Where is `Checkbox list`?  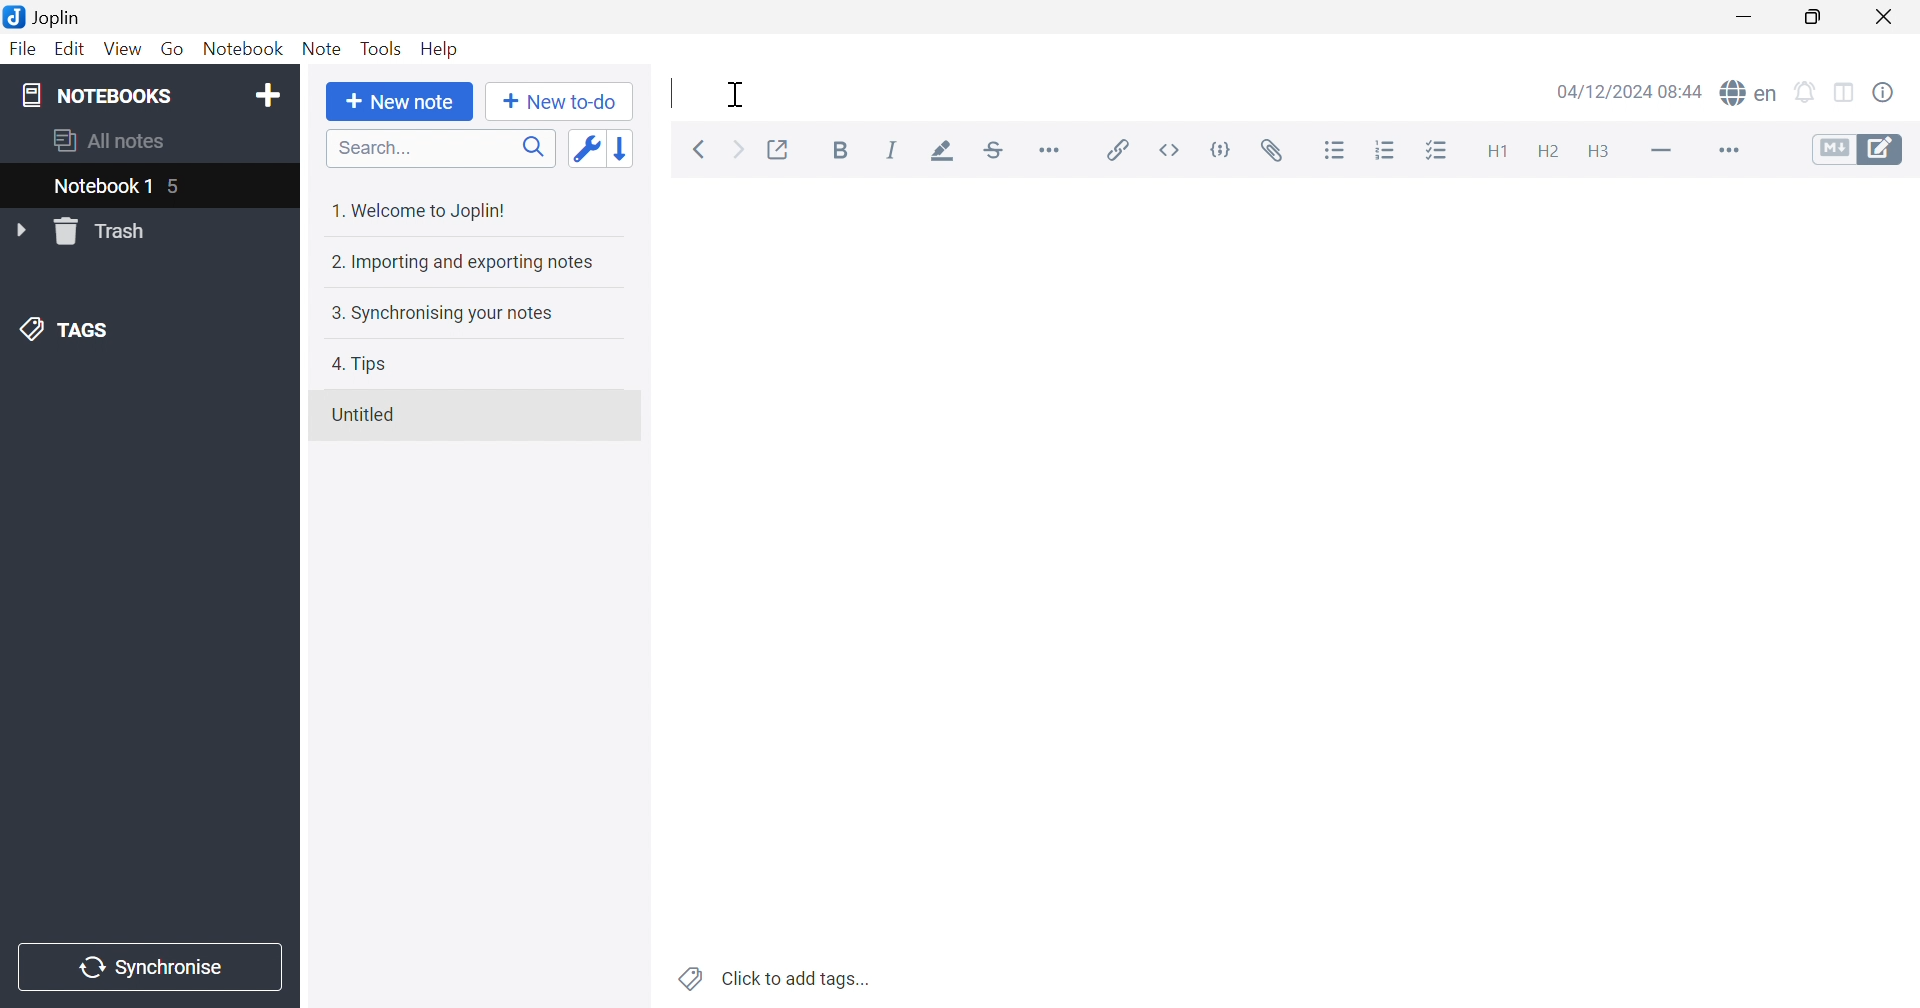 Checkbox list is located at coordinates (1438, 152).